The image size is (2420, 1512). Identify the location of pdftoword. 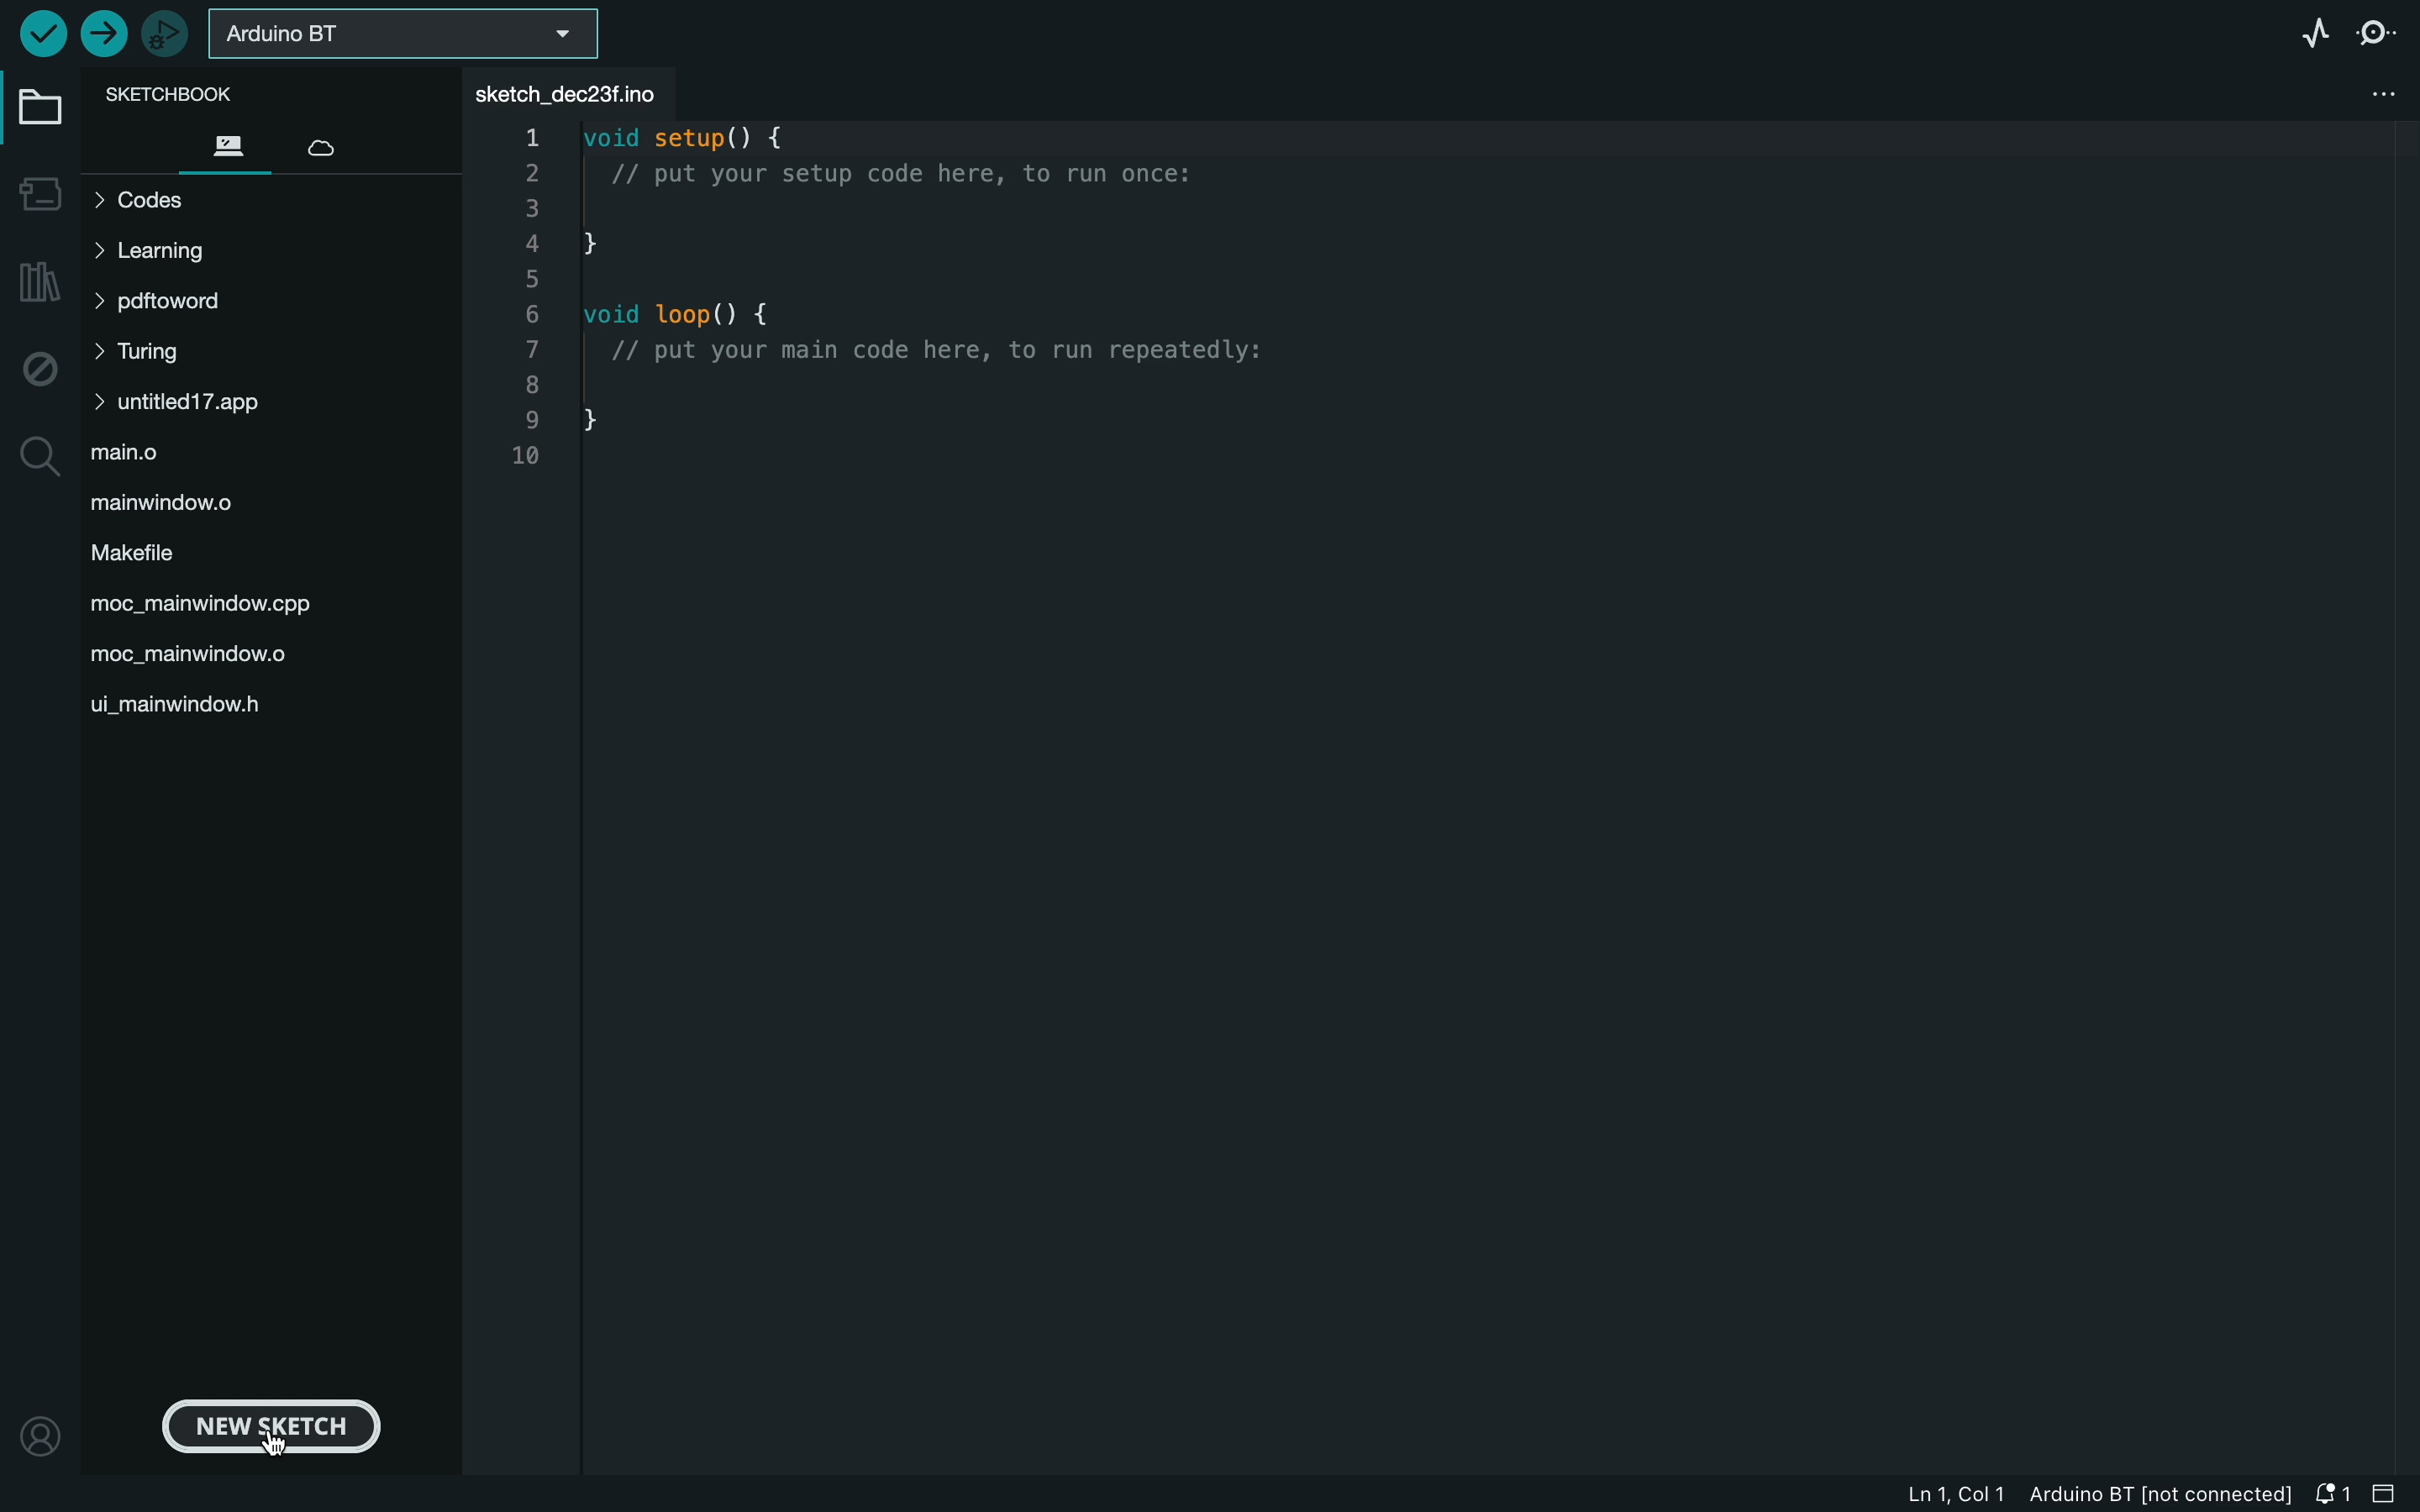
(159, 302).